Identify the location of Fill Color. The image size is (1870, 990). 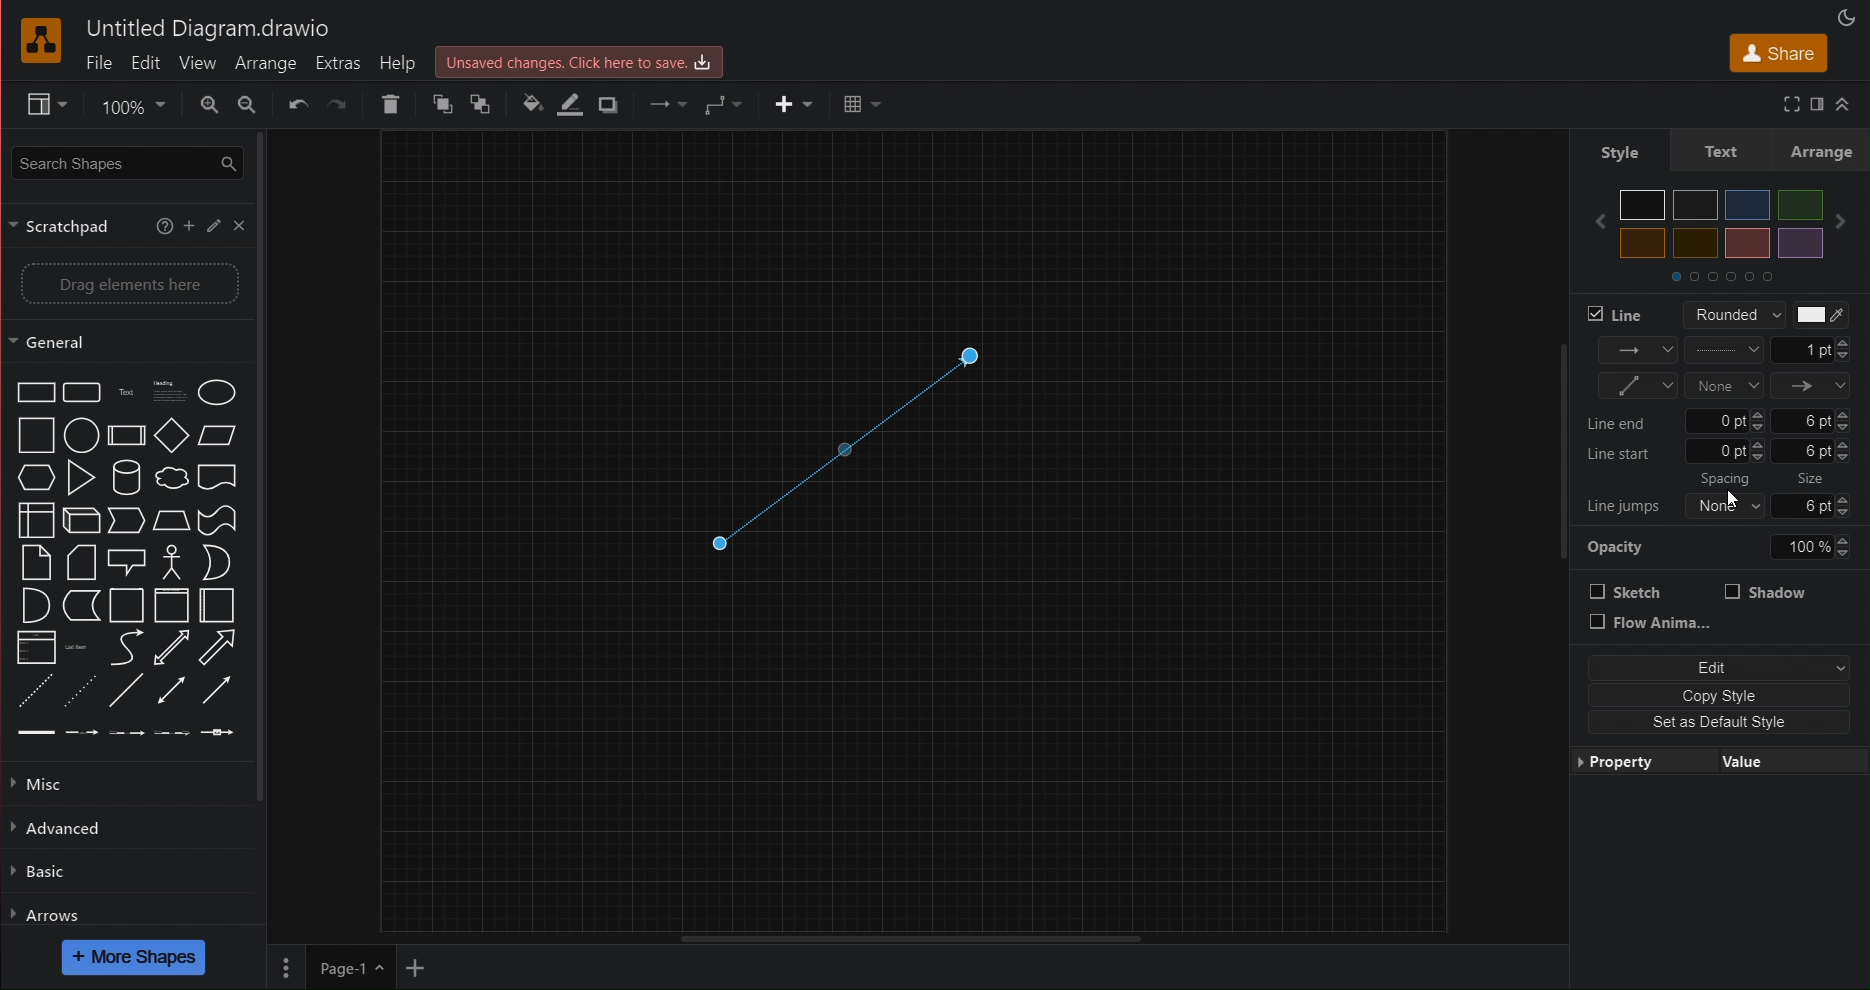
(525, 104).